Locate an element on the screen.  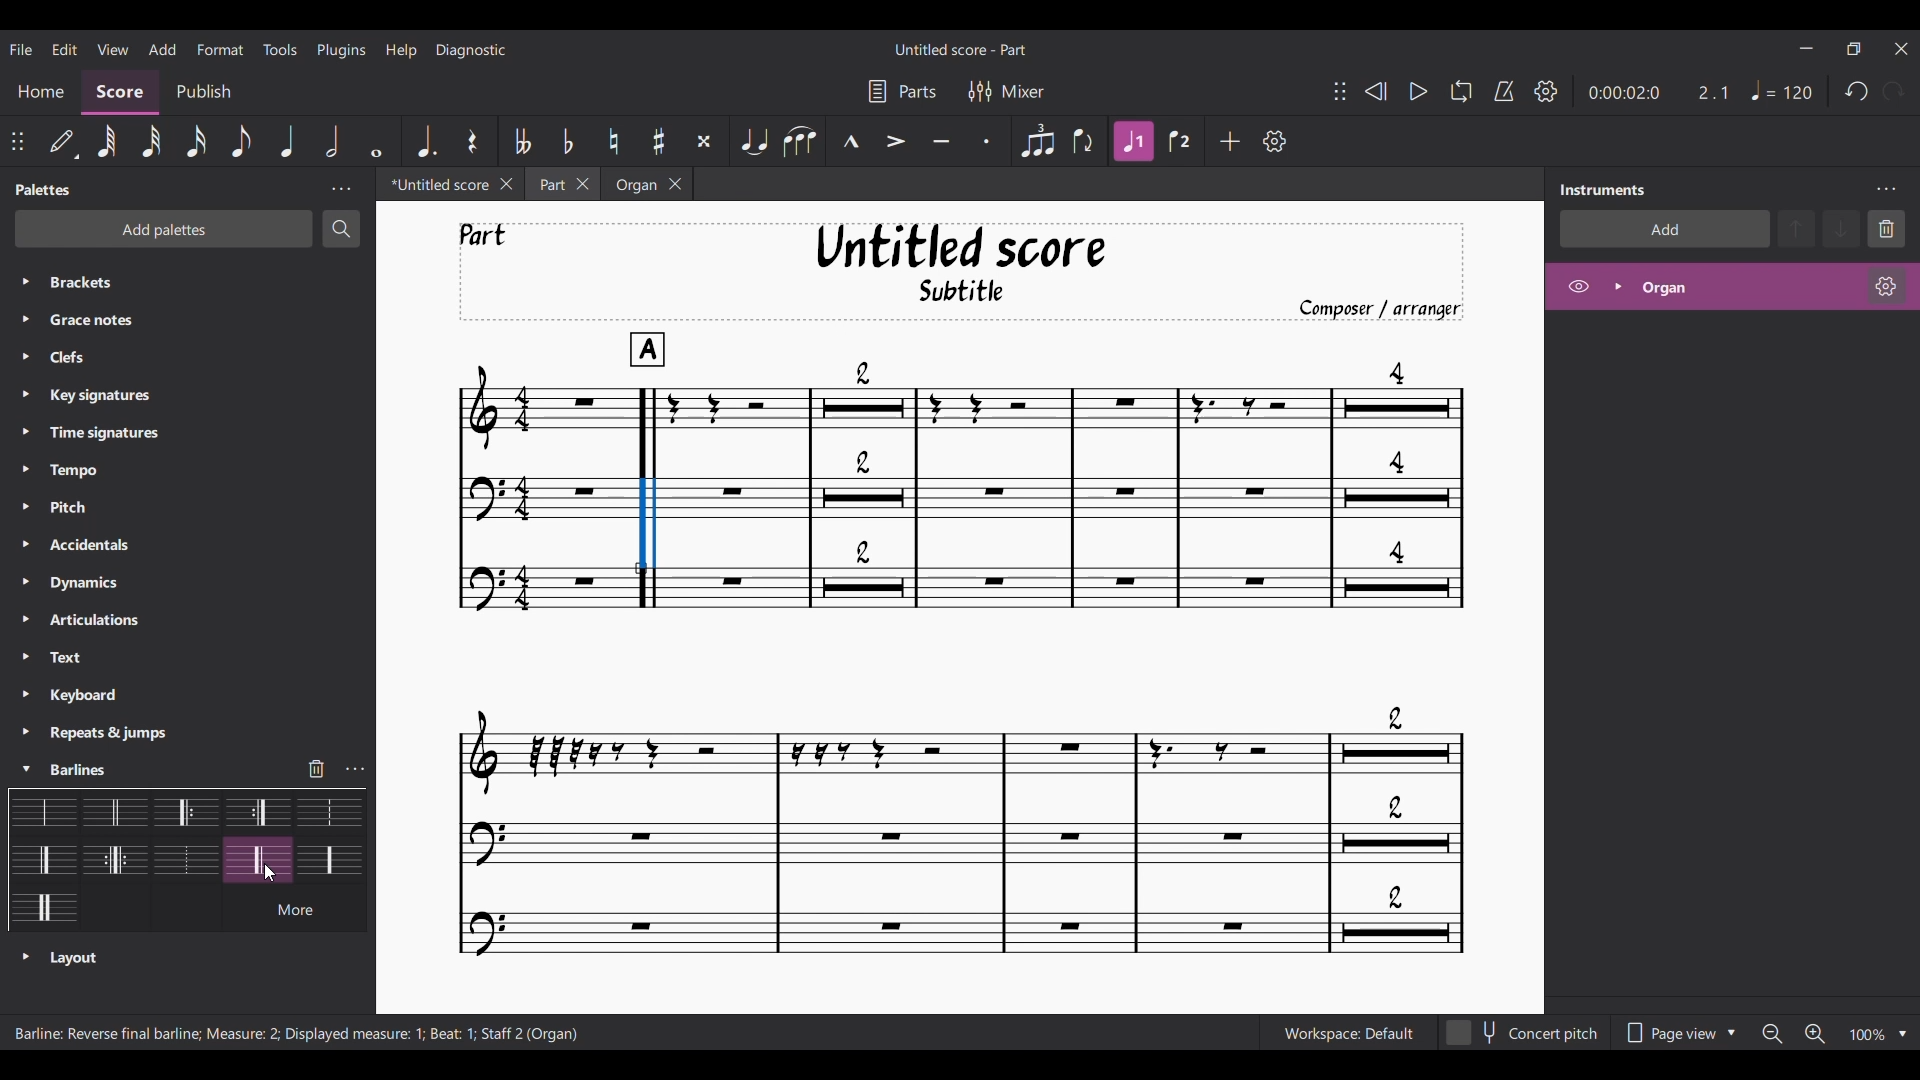
Zoom out is located at coordinates (1771, 1034).